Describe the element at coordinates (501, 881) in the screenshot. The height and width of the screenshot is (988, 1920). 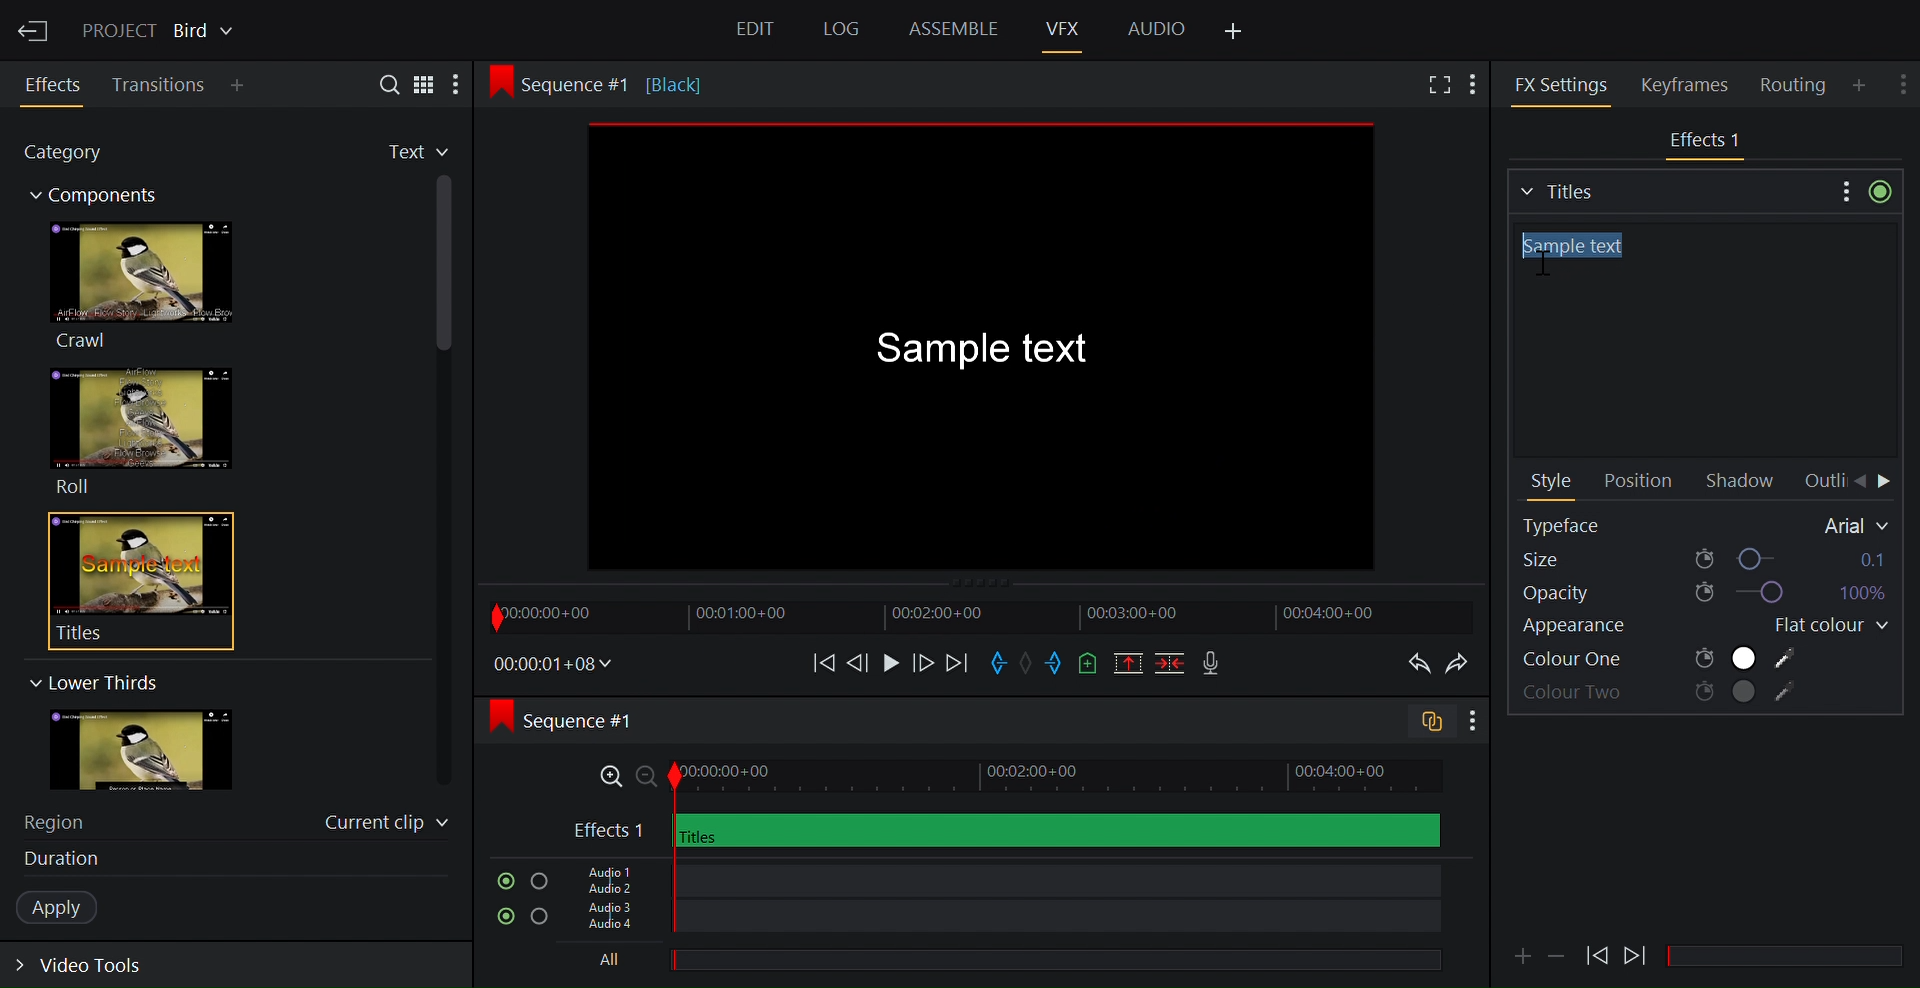
I see `Mute/Unmute` at that location.